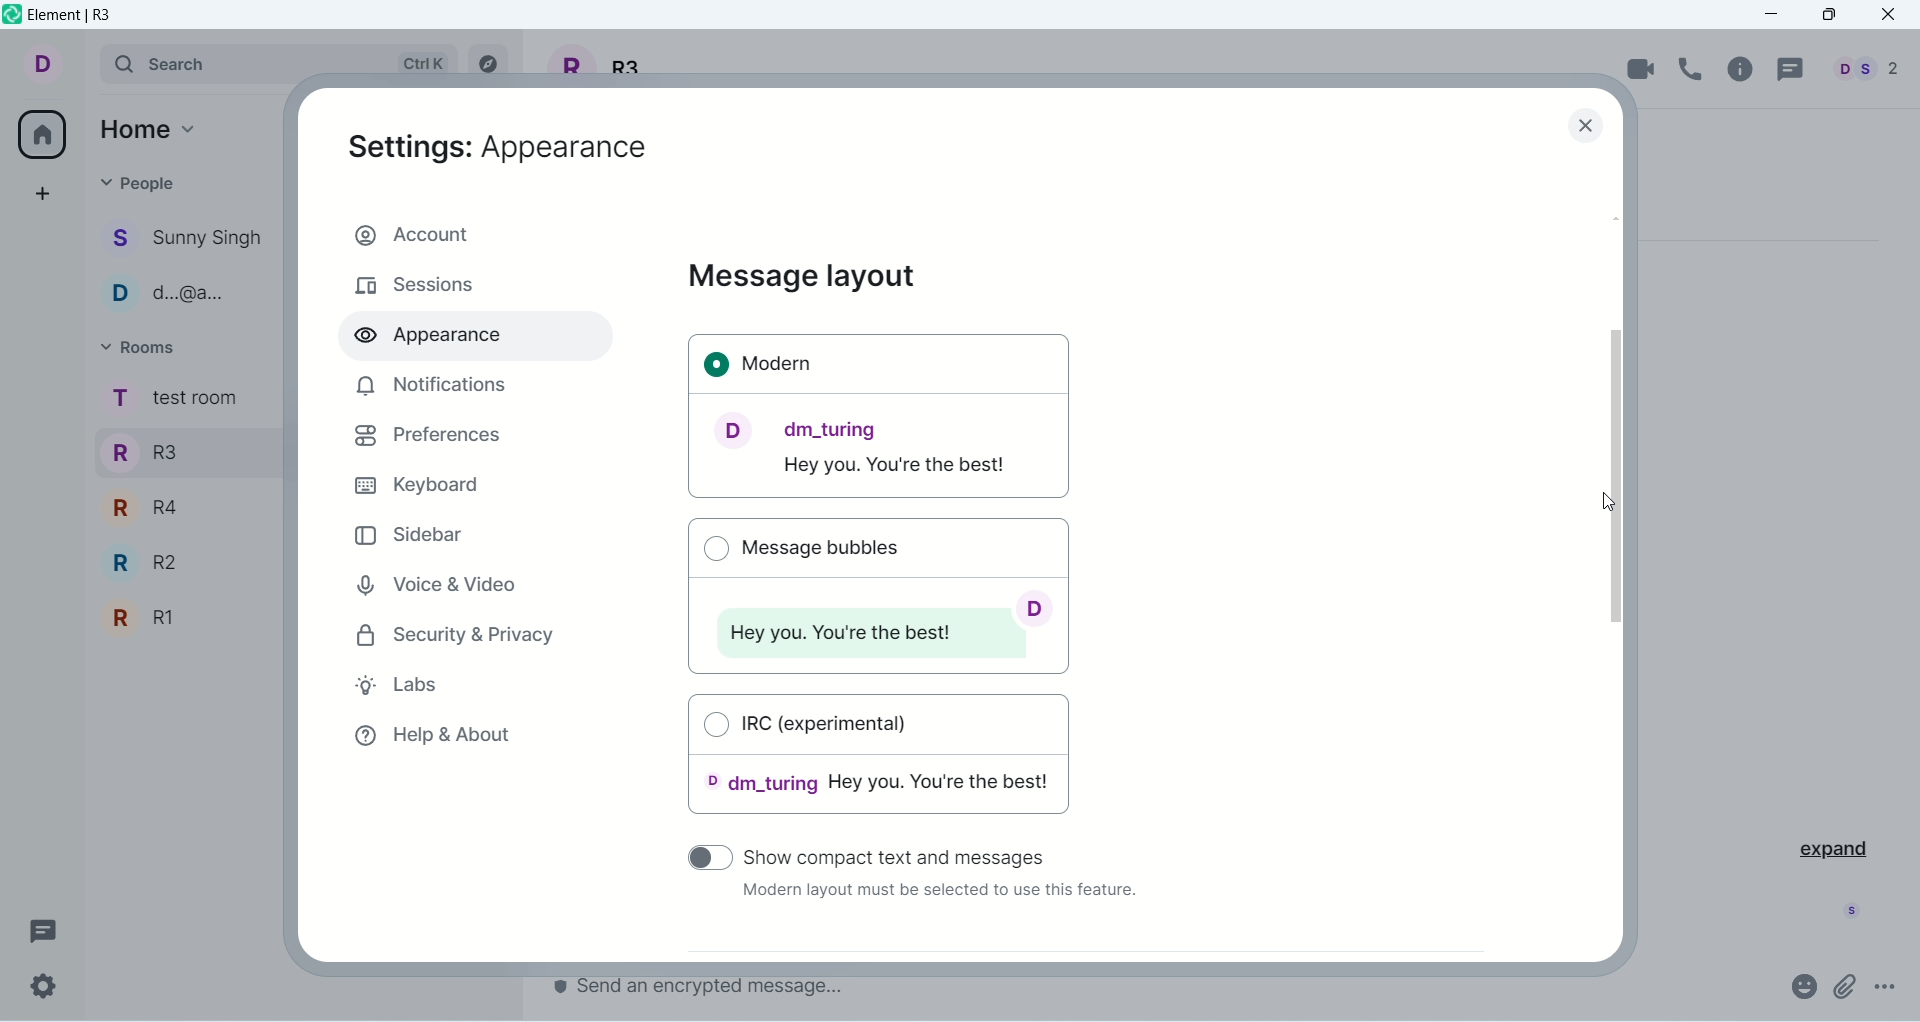 Image resolution: width=1920 pixels, height=1022 pixels. Describe the element at coordinates (1829, 17) in the screenshot. I see `maximize` at that location.